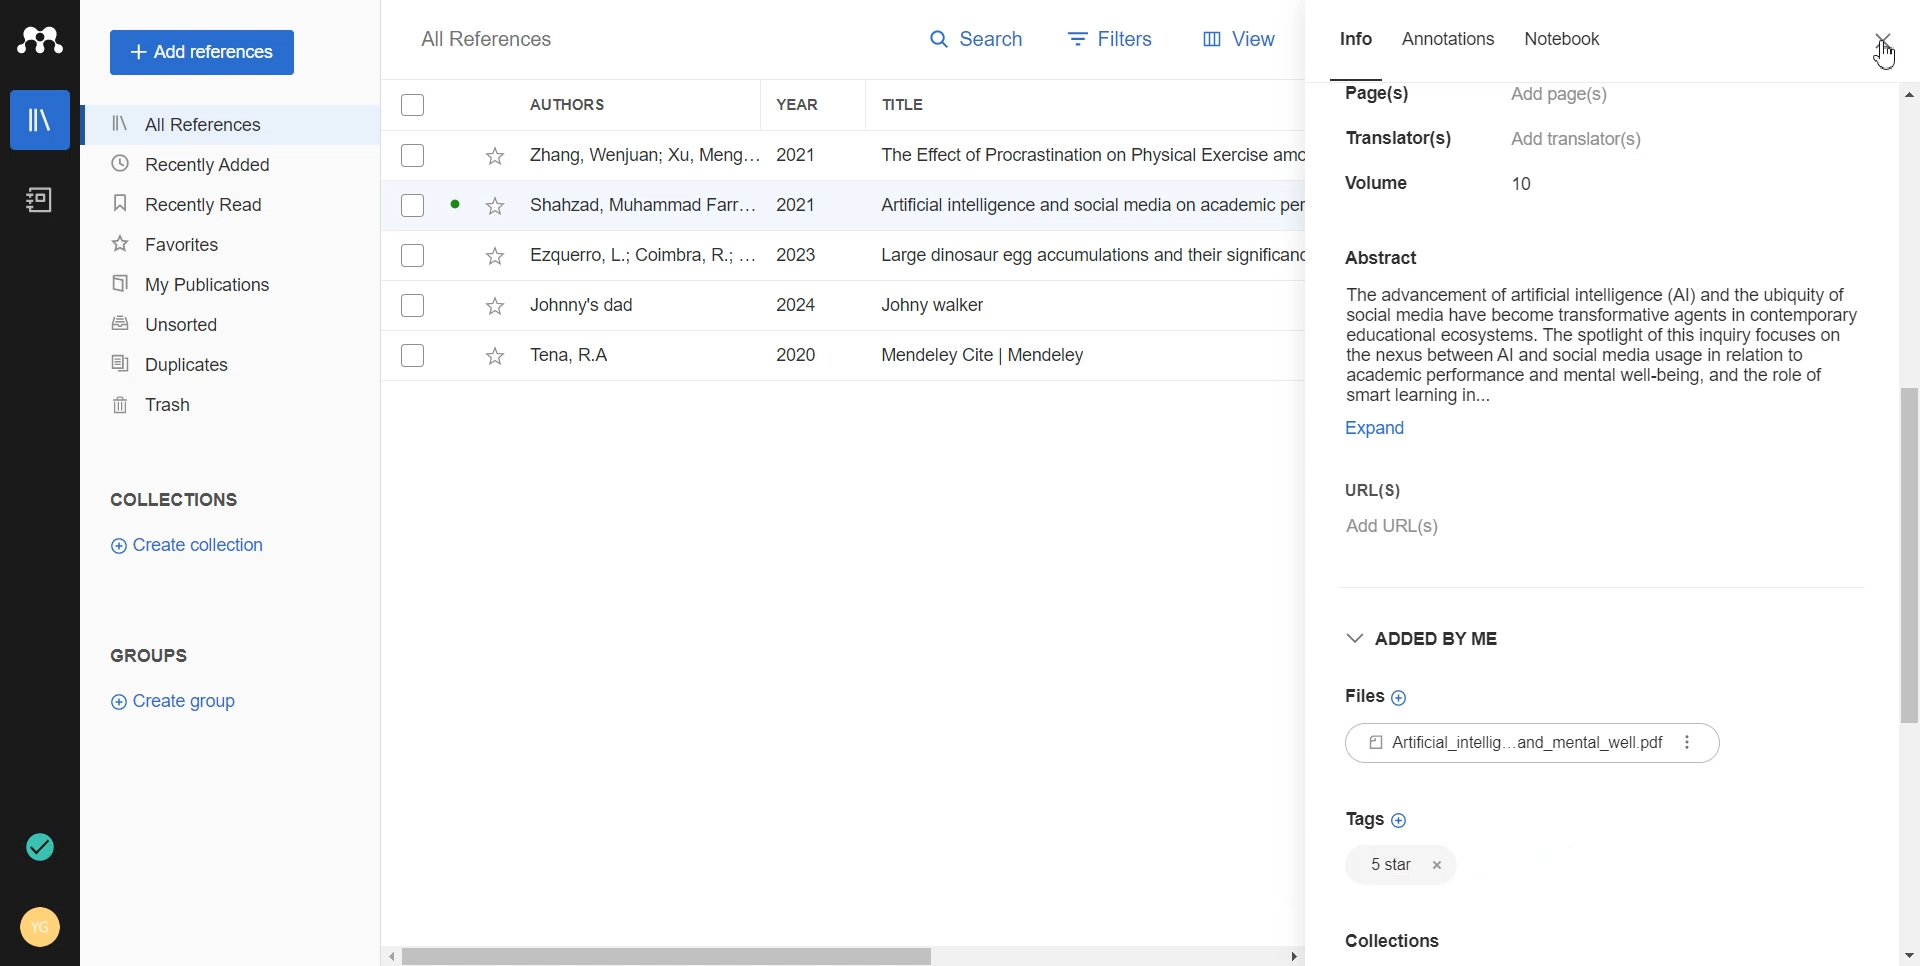  What do you see at coordinates (227, 165) in the screenshot?
I see `Recently Added` at bounding box center [227, 165].